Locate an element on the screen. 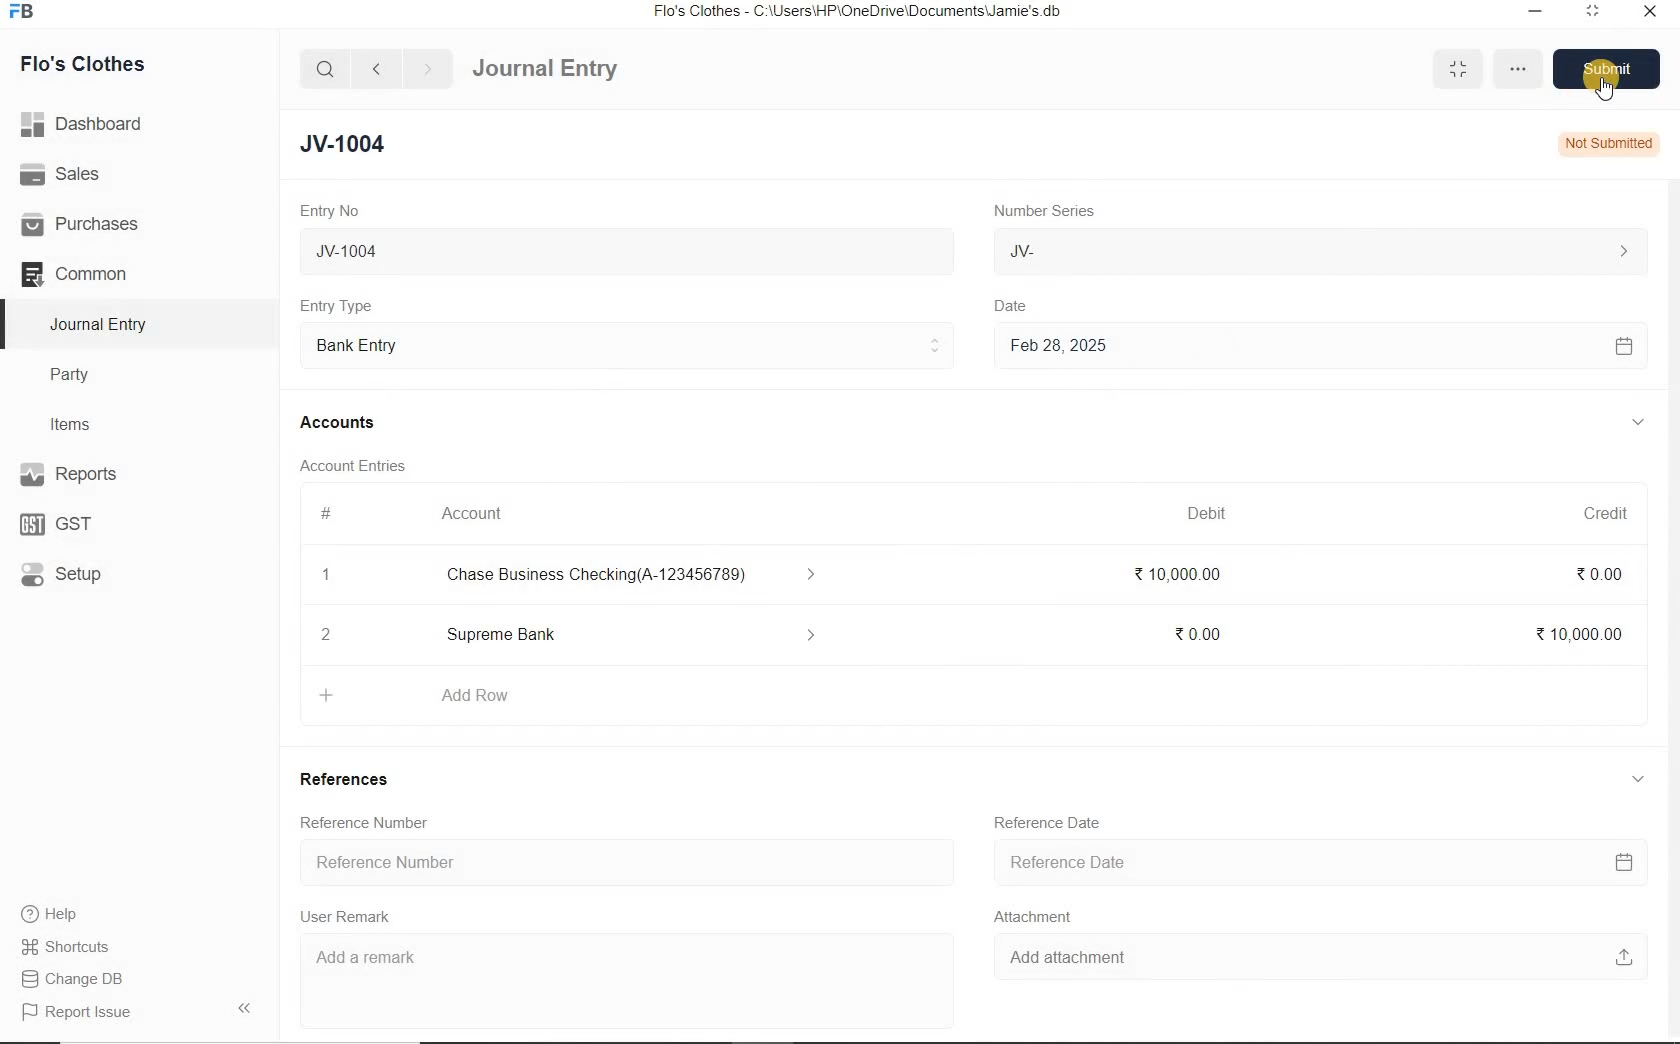 The image size is (1680, 1044). 1 is located at coordinates (327, 577).